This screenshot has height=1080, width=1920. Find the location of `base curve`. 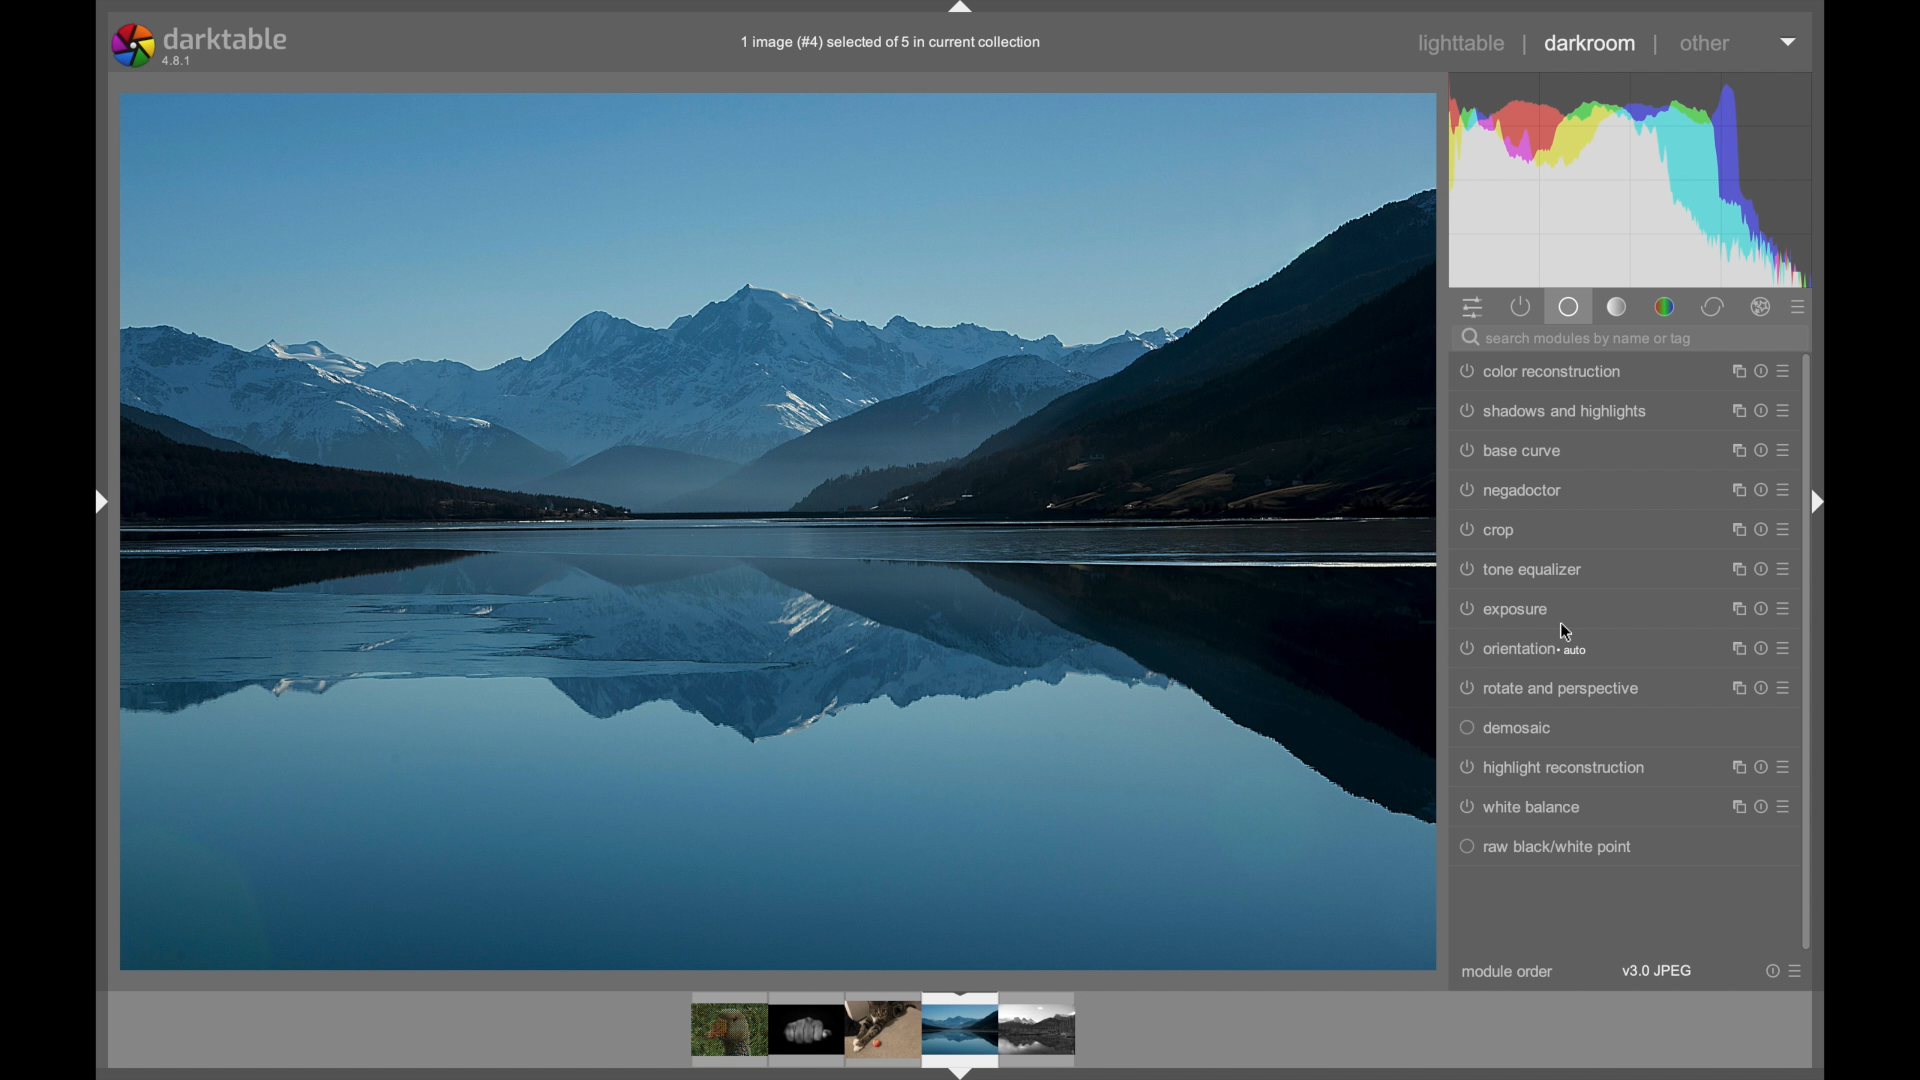

base curve is located at coordinates (1511, 450).